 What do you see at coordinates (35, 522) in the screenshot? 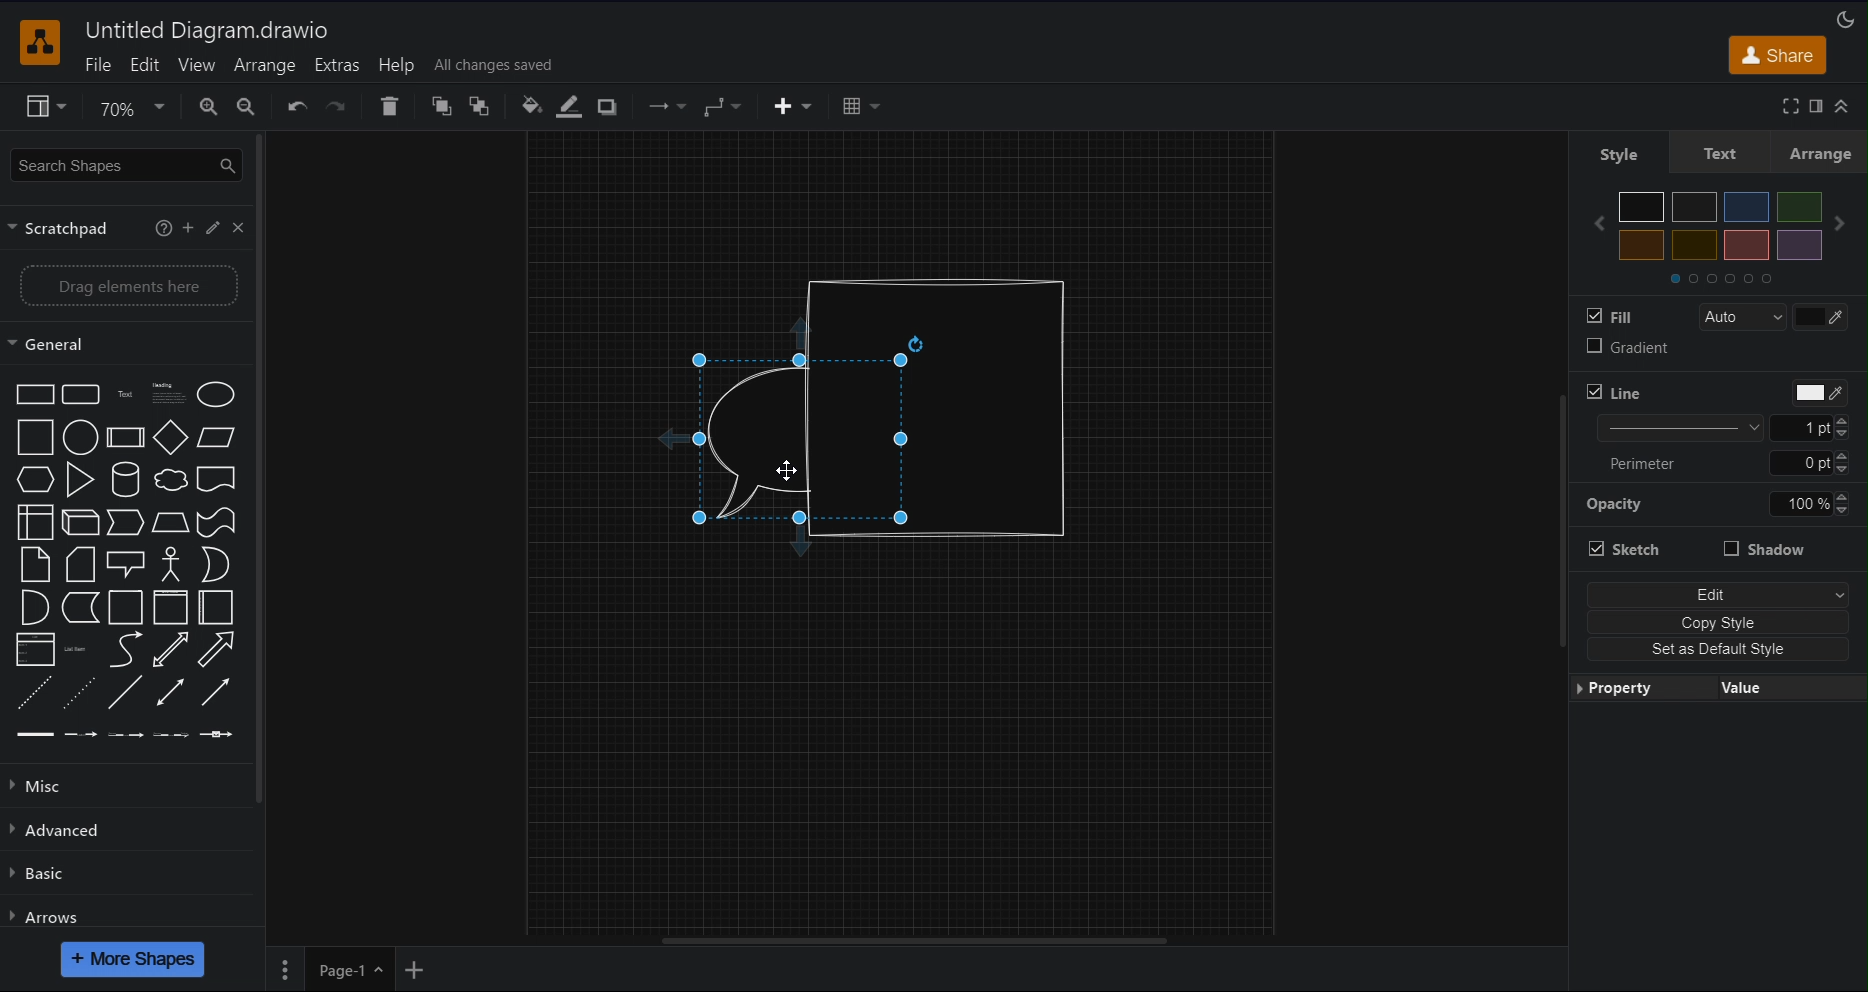
I see `Internal storage` at bounding box center [35, 522].